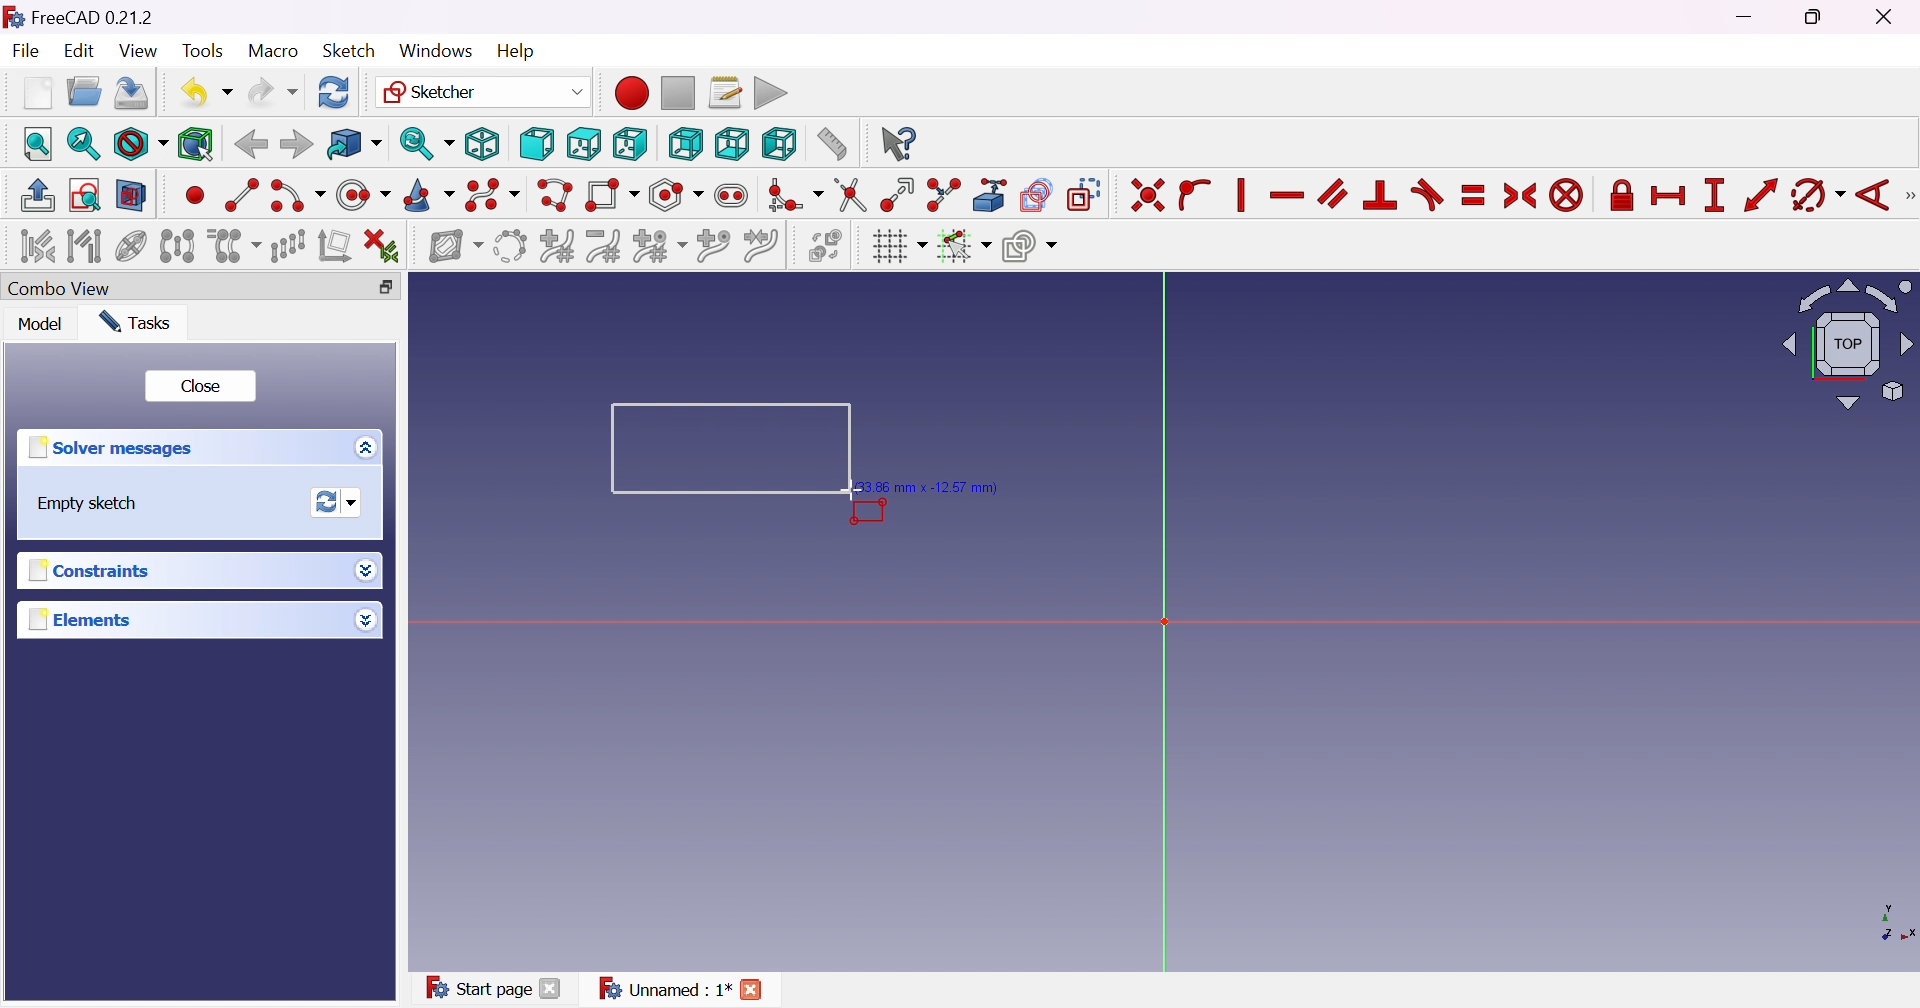 The height and width of the screenshot is (1008, 1920). What do you see at coordinates (1884, 921) in the screenshot?
I see `x, y axis plane` at bounding box center [1884, 921].